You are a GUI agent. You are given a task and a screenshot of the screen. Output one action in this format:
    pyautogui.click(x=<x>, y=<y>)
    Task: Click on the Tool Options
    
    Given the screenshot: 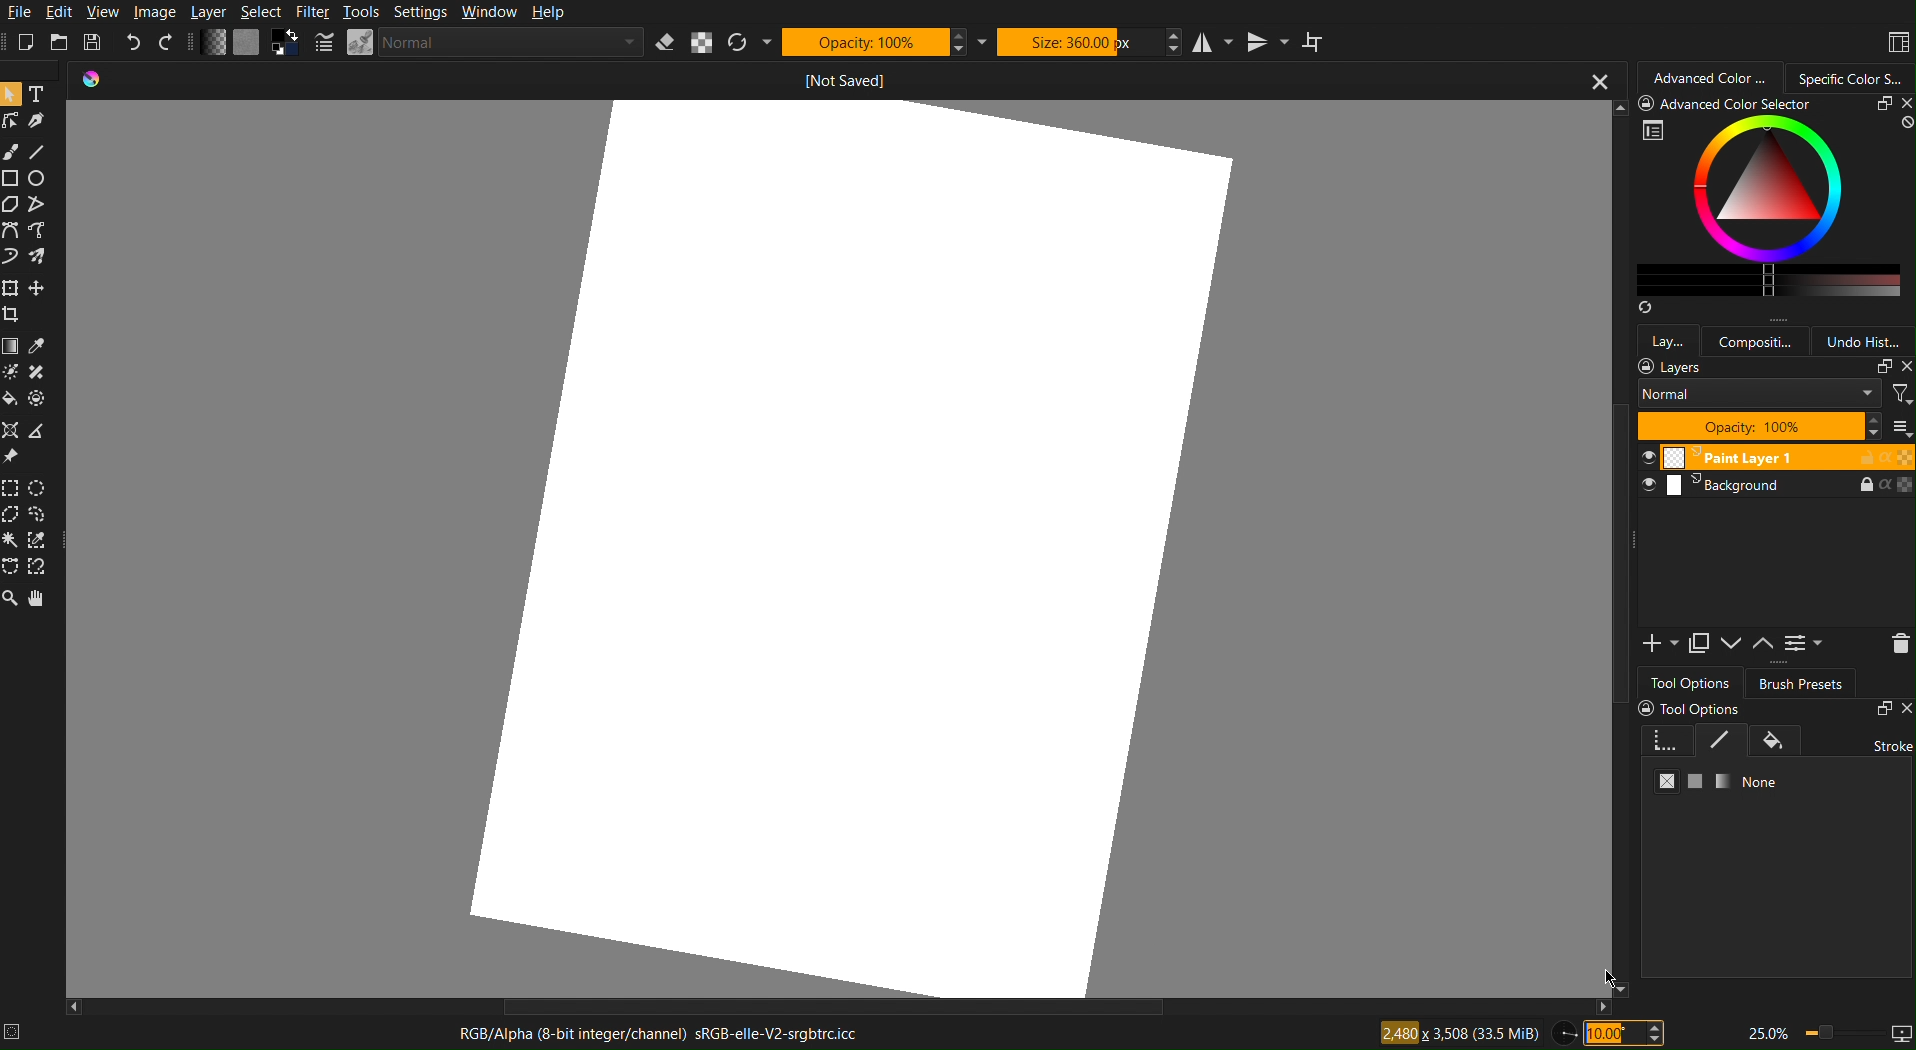 What is the action you would take?
    pyautogui.click(x=1775, y=760)
    